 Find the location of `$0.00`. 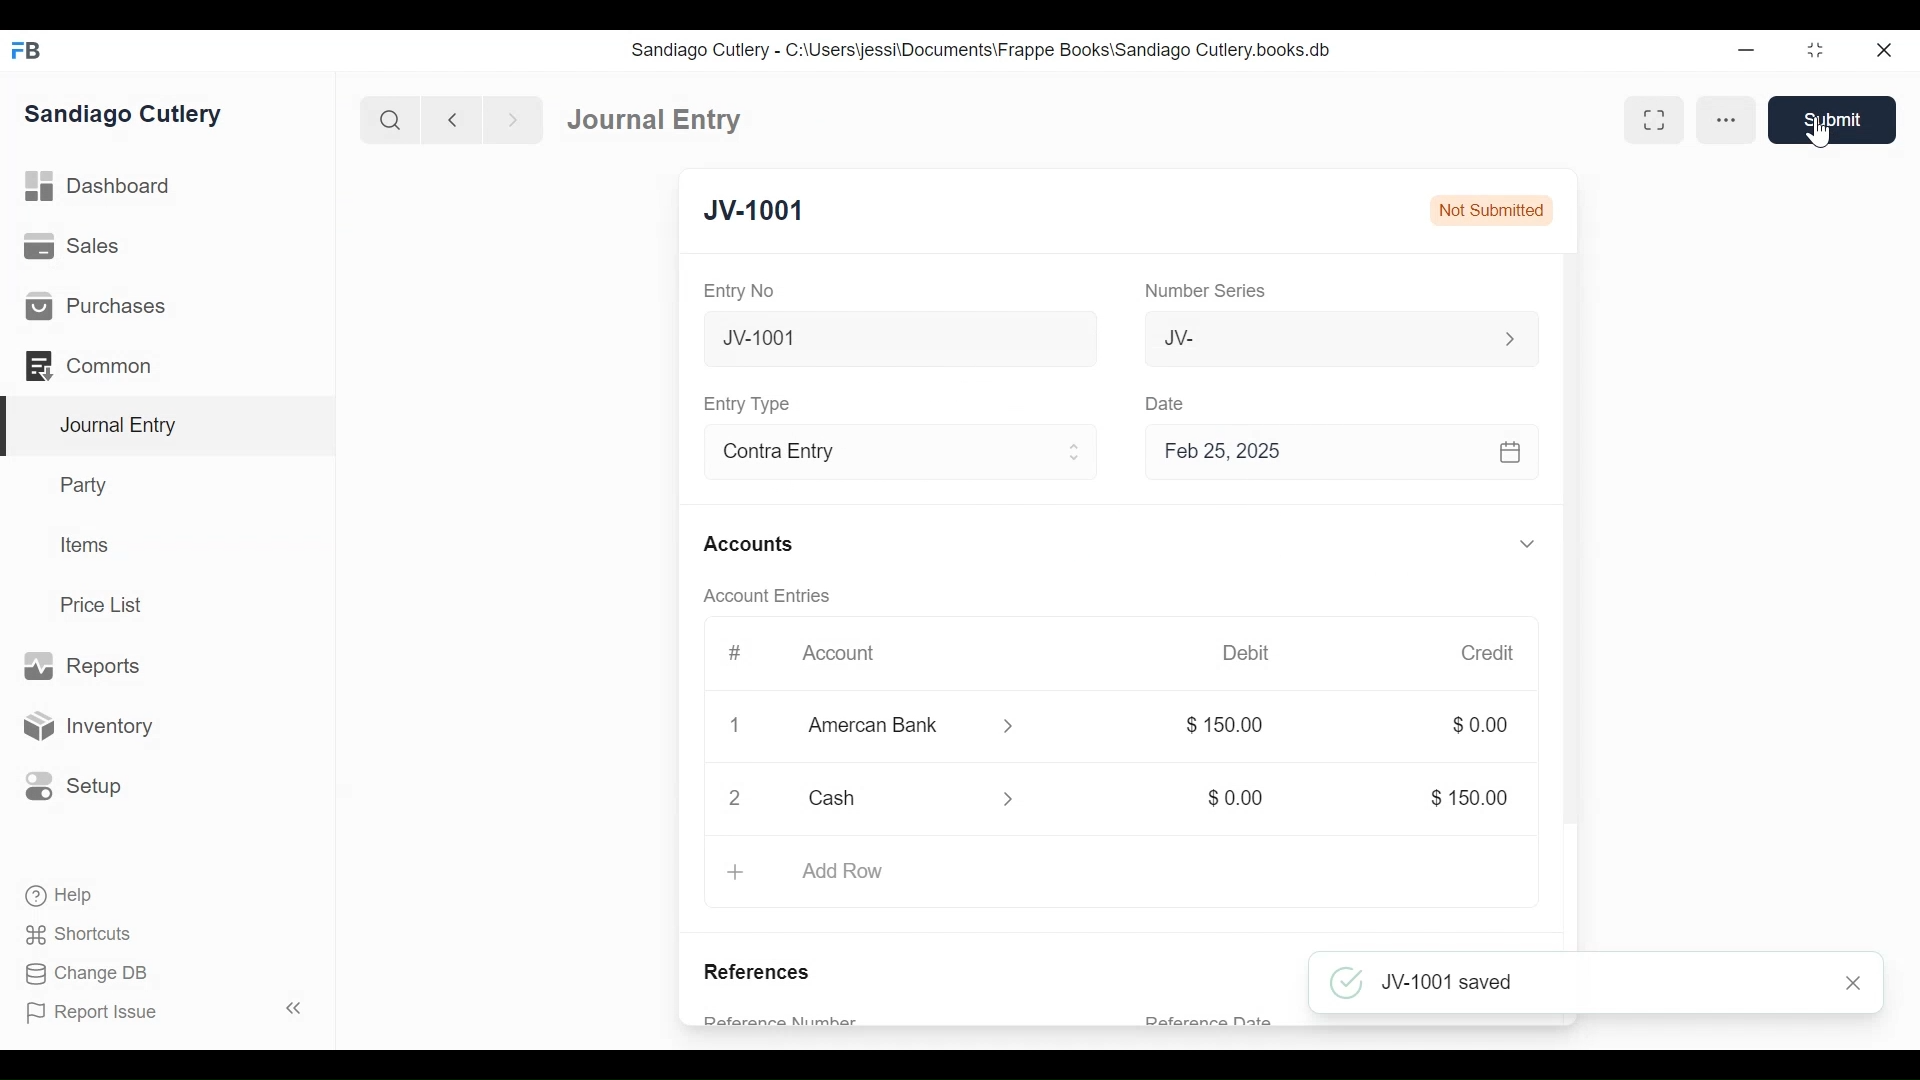

$0.00 is located at coordinates (1480, 724).